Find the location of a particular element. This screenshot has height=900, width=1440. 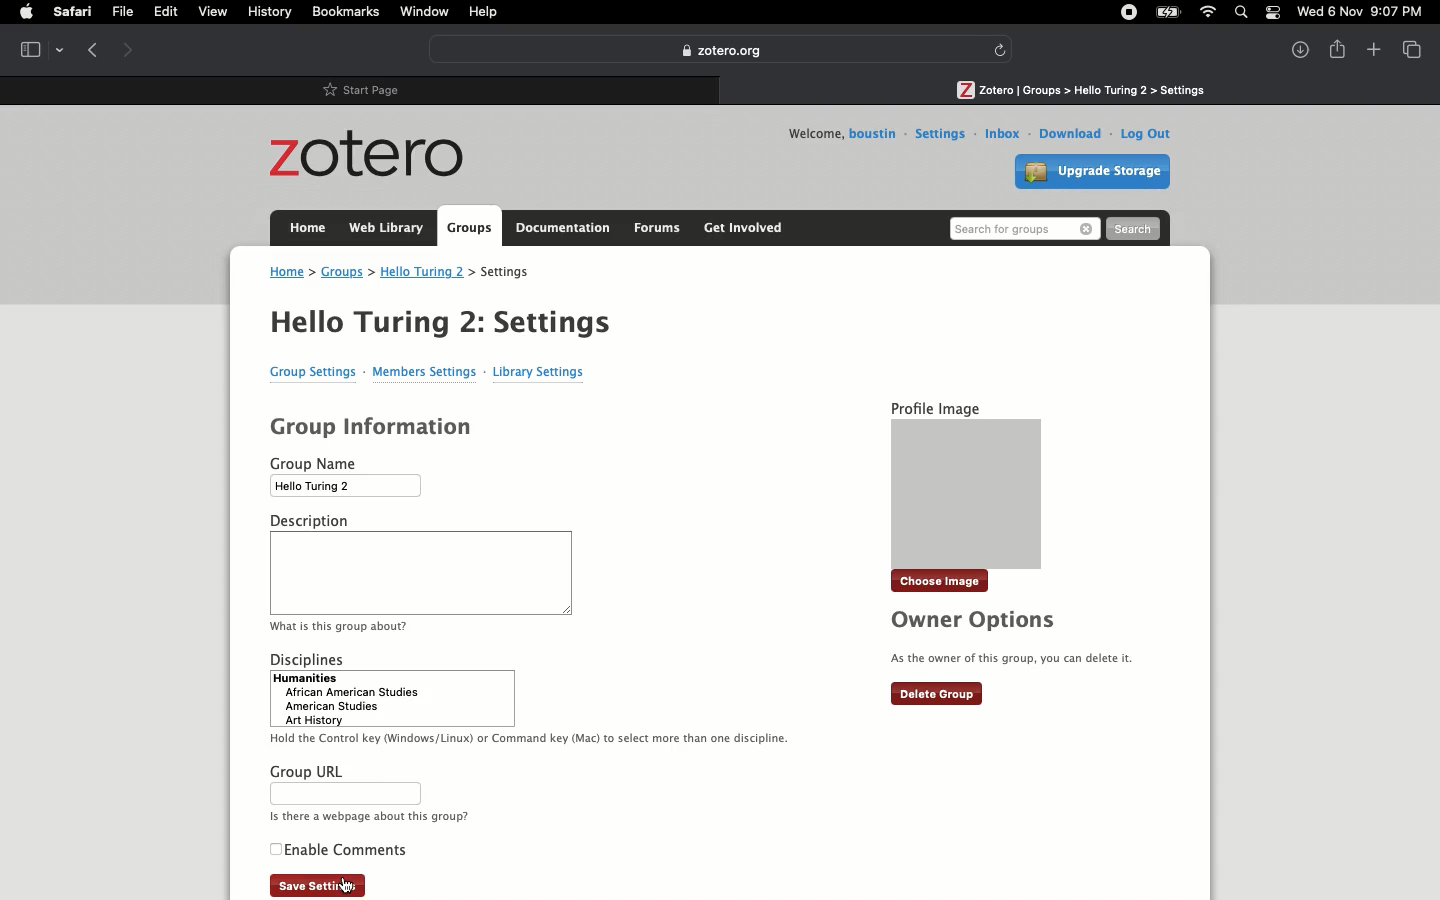

View is located at coordinates (1410, 48).